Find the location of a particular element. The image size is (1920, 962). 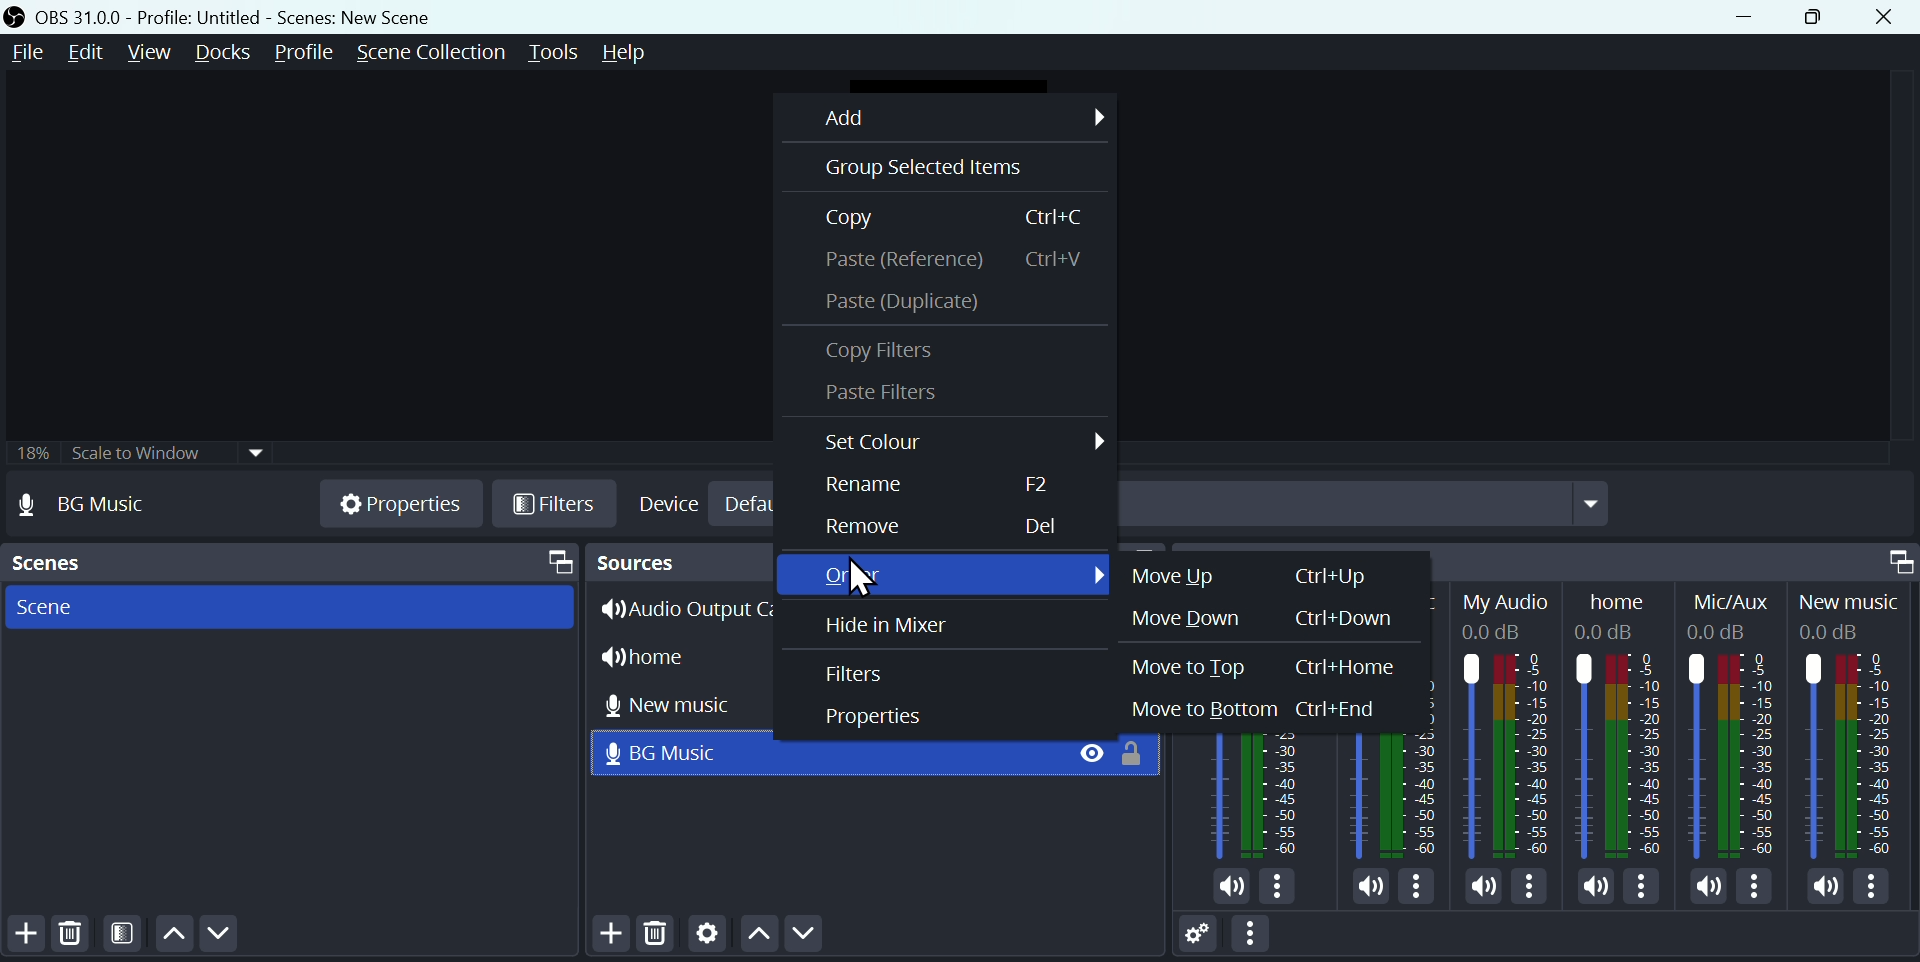

add is located at coordinates (606, 937).